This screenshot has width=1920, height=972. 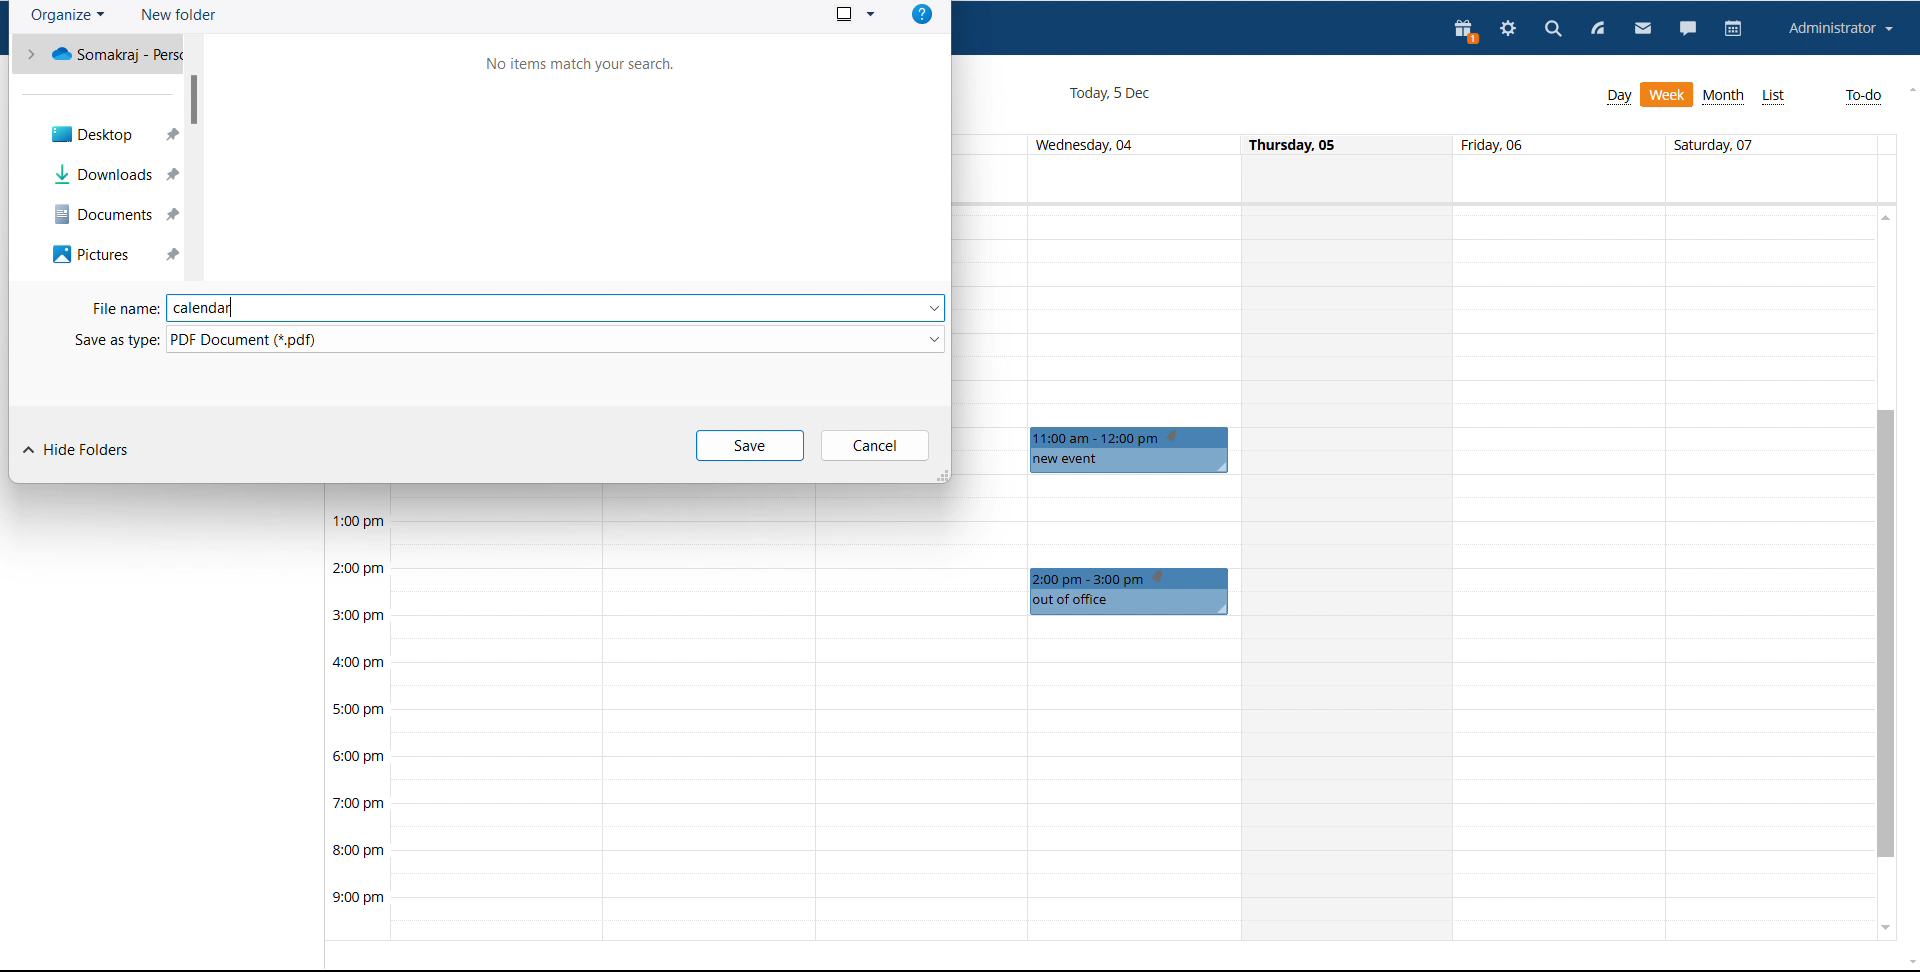 What do you see at coordinates (1598, 29) in the screenshot?
I see `feed` at bounding box center [1598, 29].